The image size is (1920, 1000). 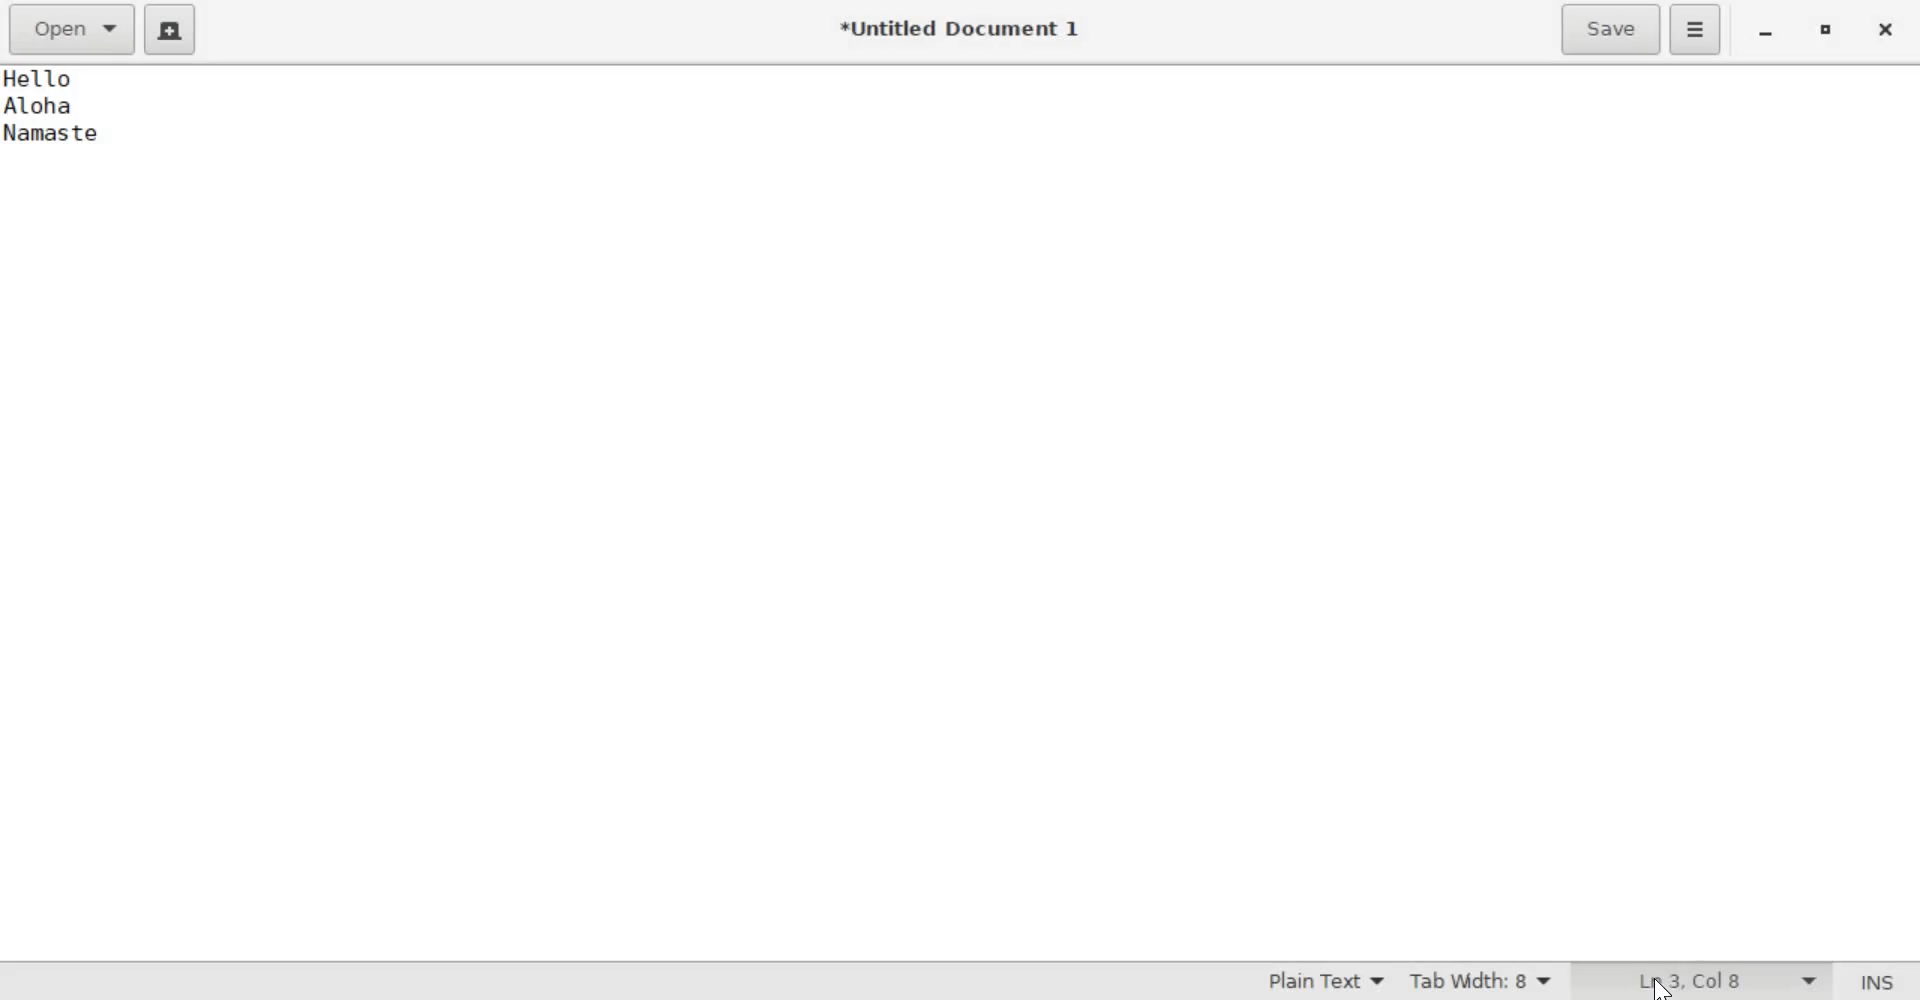 What do you see at coordinates (1764, 34) in the screenshot?
I see `Minimize` at bounding box center [1764, 34].